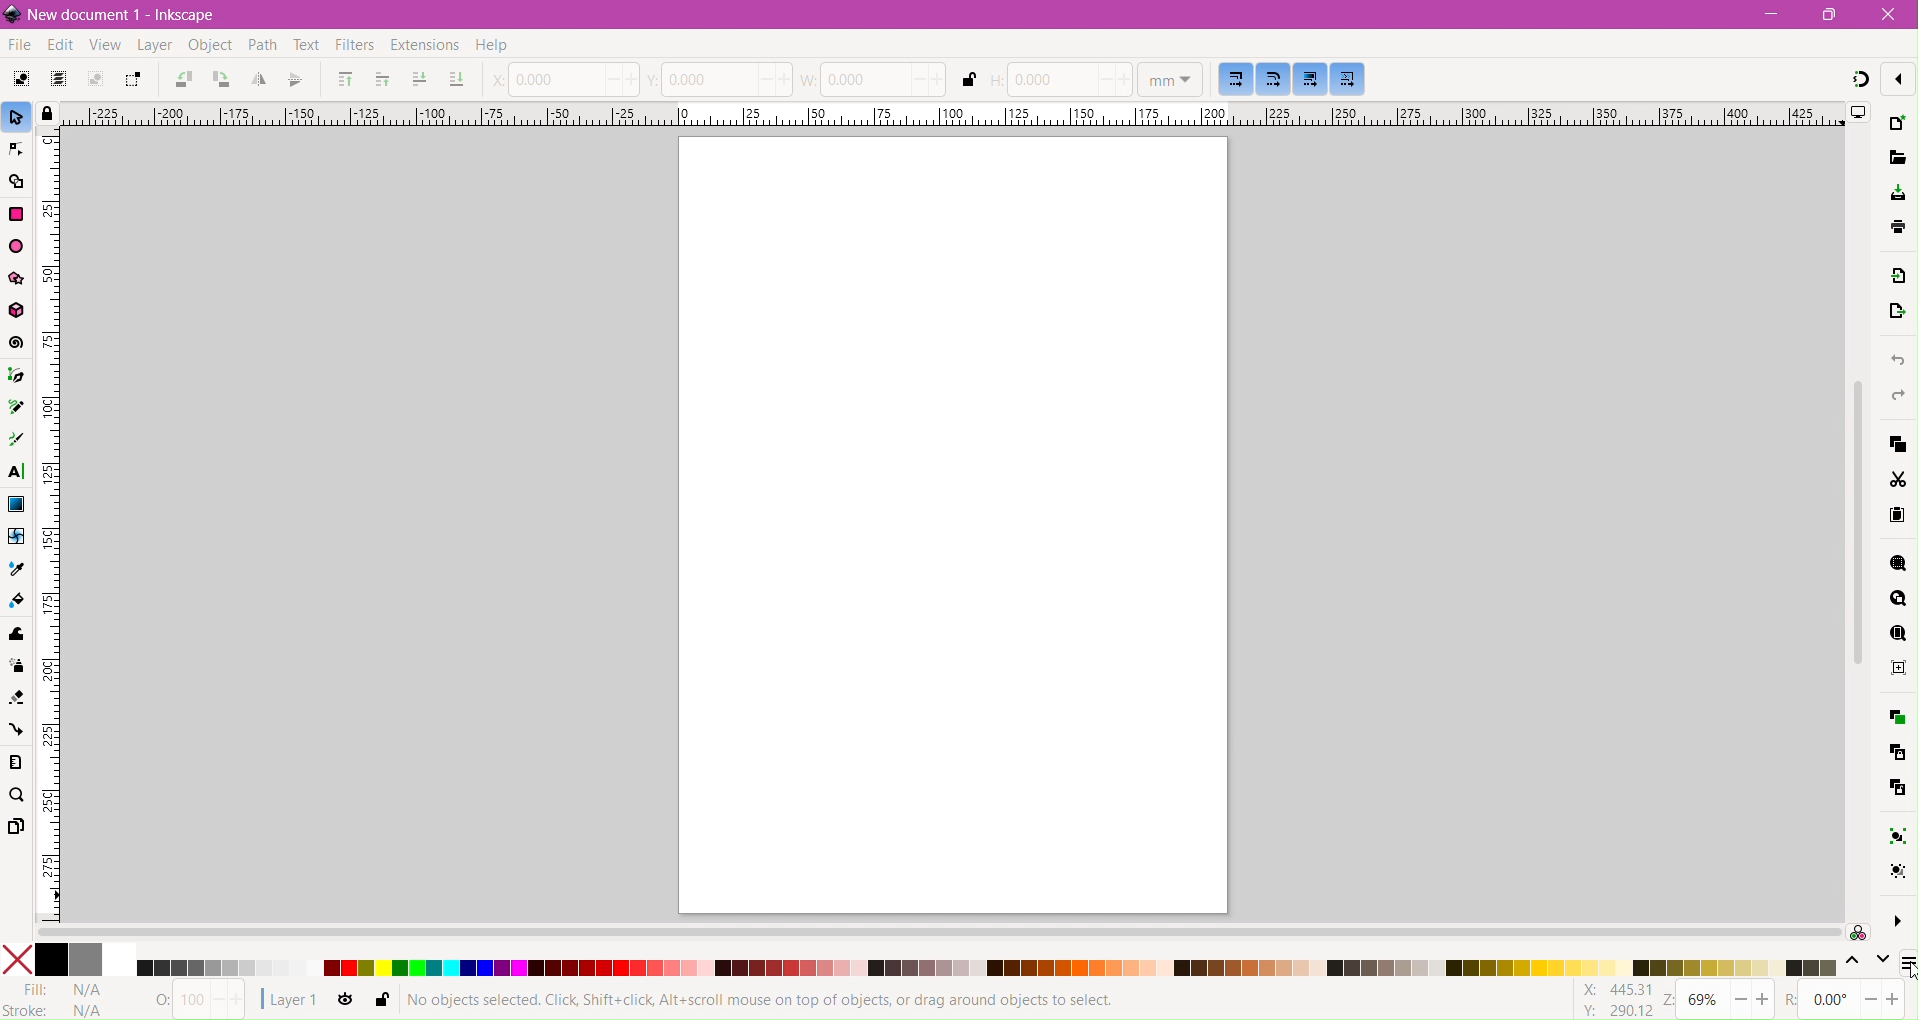  What do you see at coordinates (16, 600) in the screenshot?
I see `Paint Bucket Tool` at bounding box center [16, 600].